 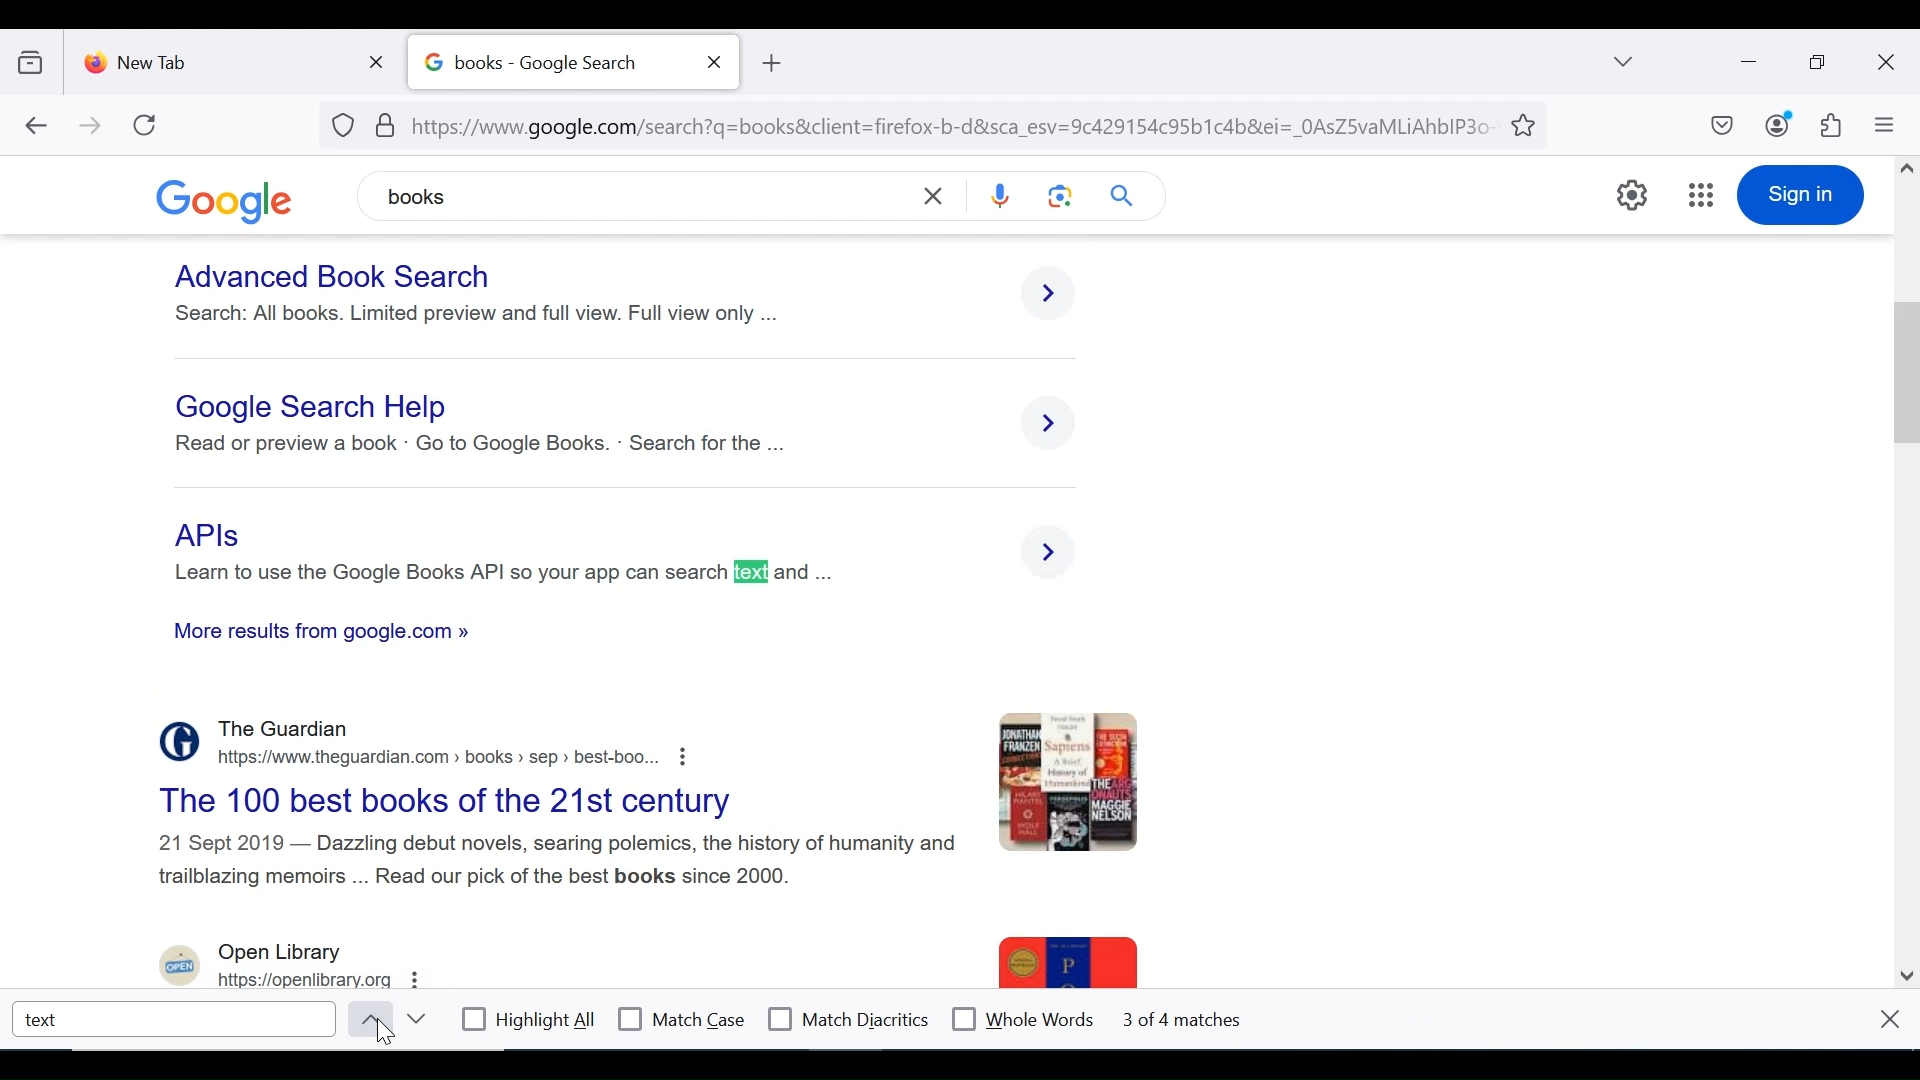 I want to click on voice search, so click(x=1000, y=198).